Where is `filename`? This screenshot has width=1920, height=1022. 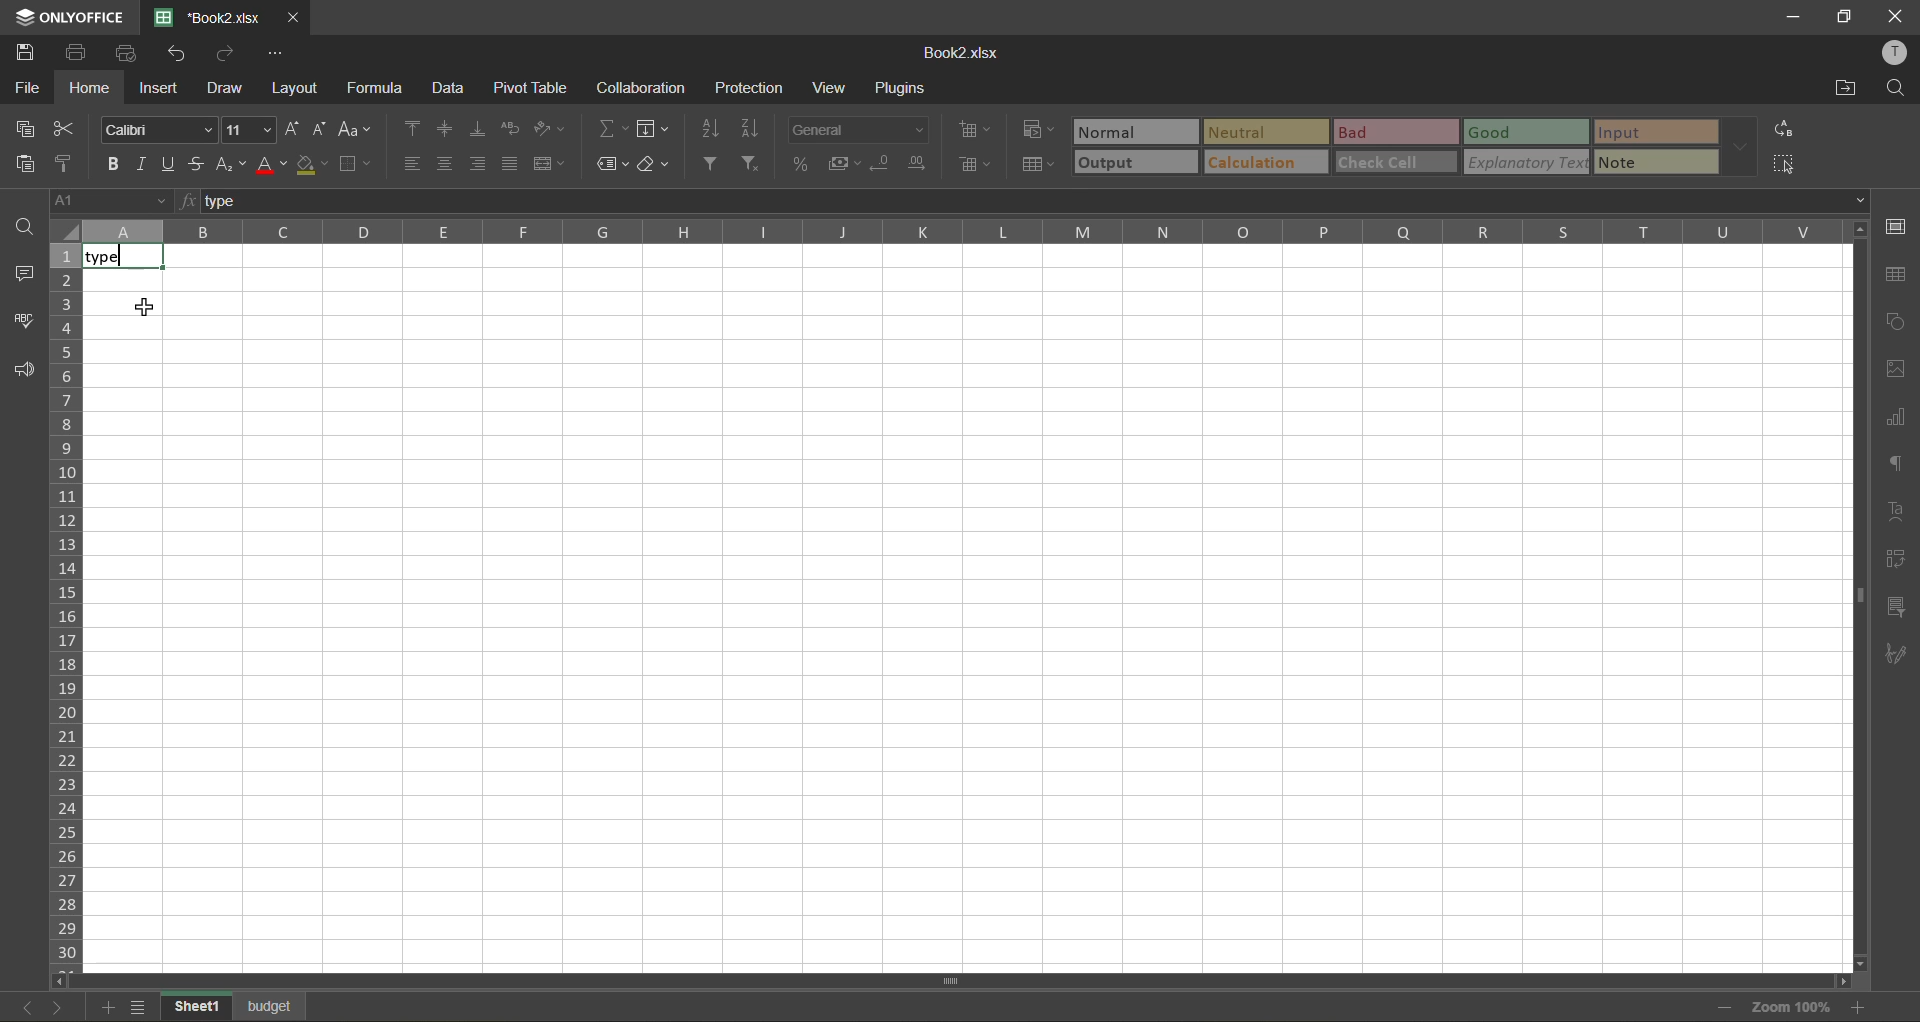
filename is located at coordinates (965, 51).